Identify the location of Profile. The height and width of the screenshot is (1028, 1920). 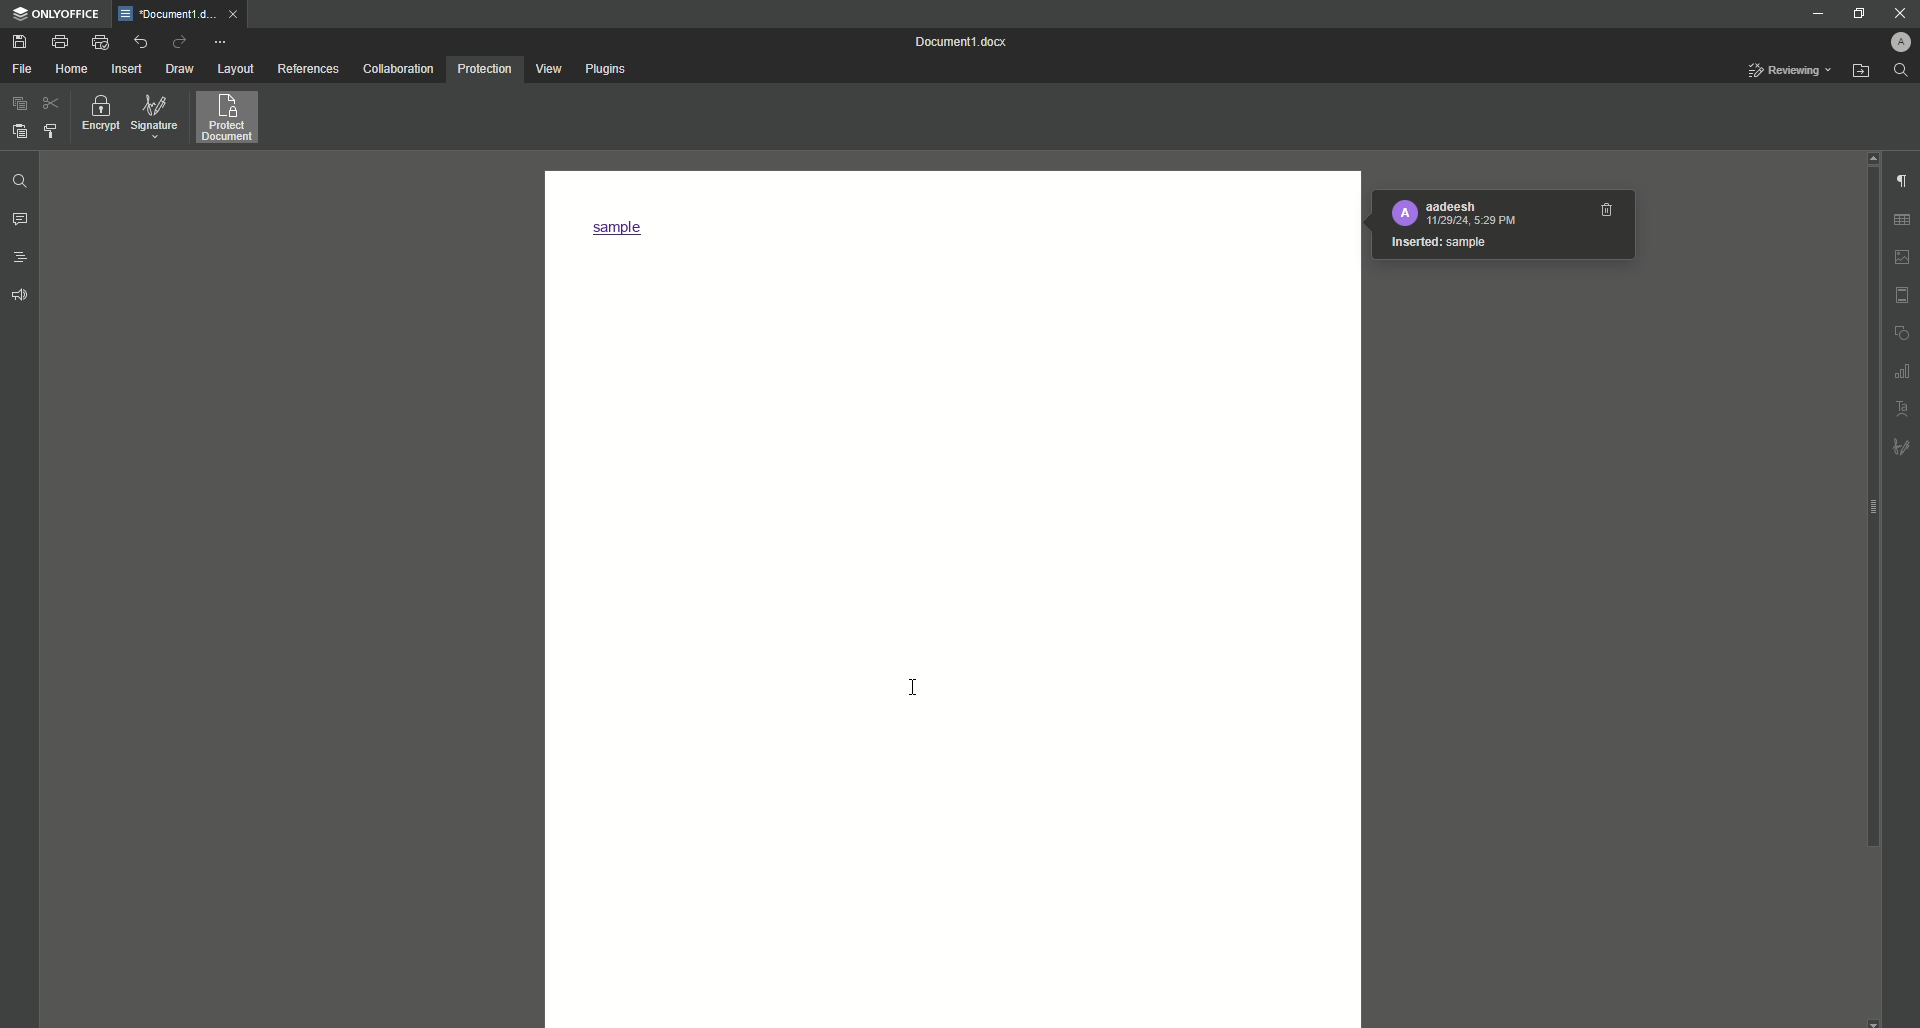
(1895, 42).